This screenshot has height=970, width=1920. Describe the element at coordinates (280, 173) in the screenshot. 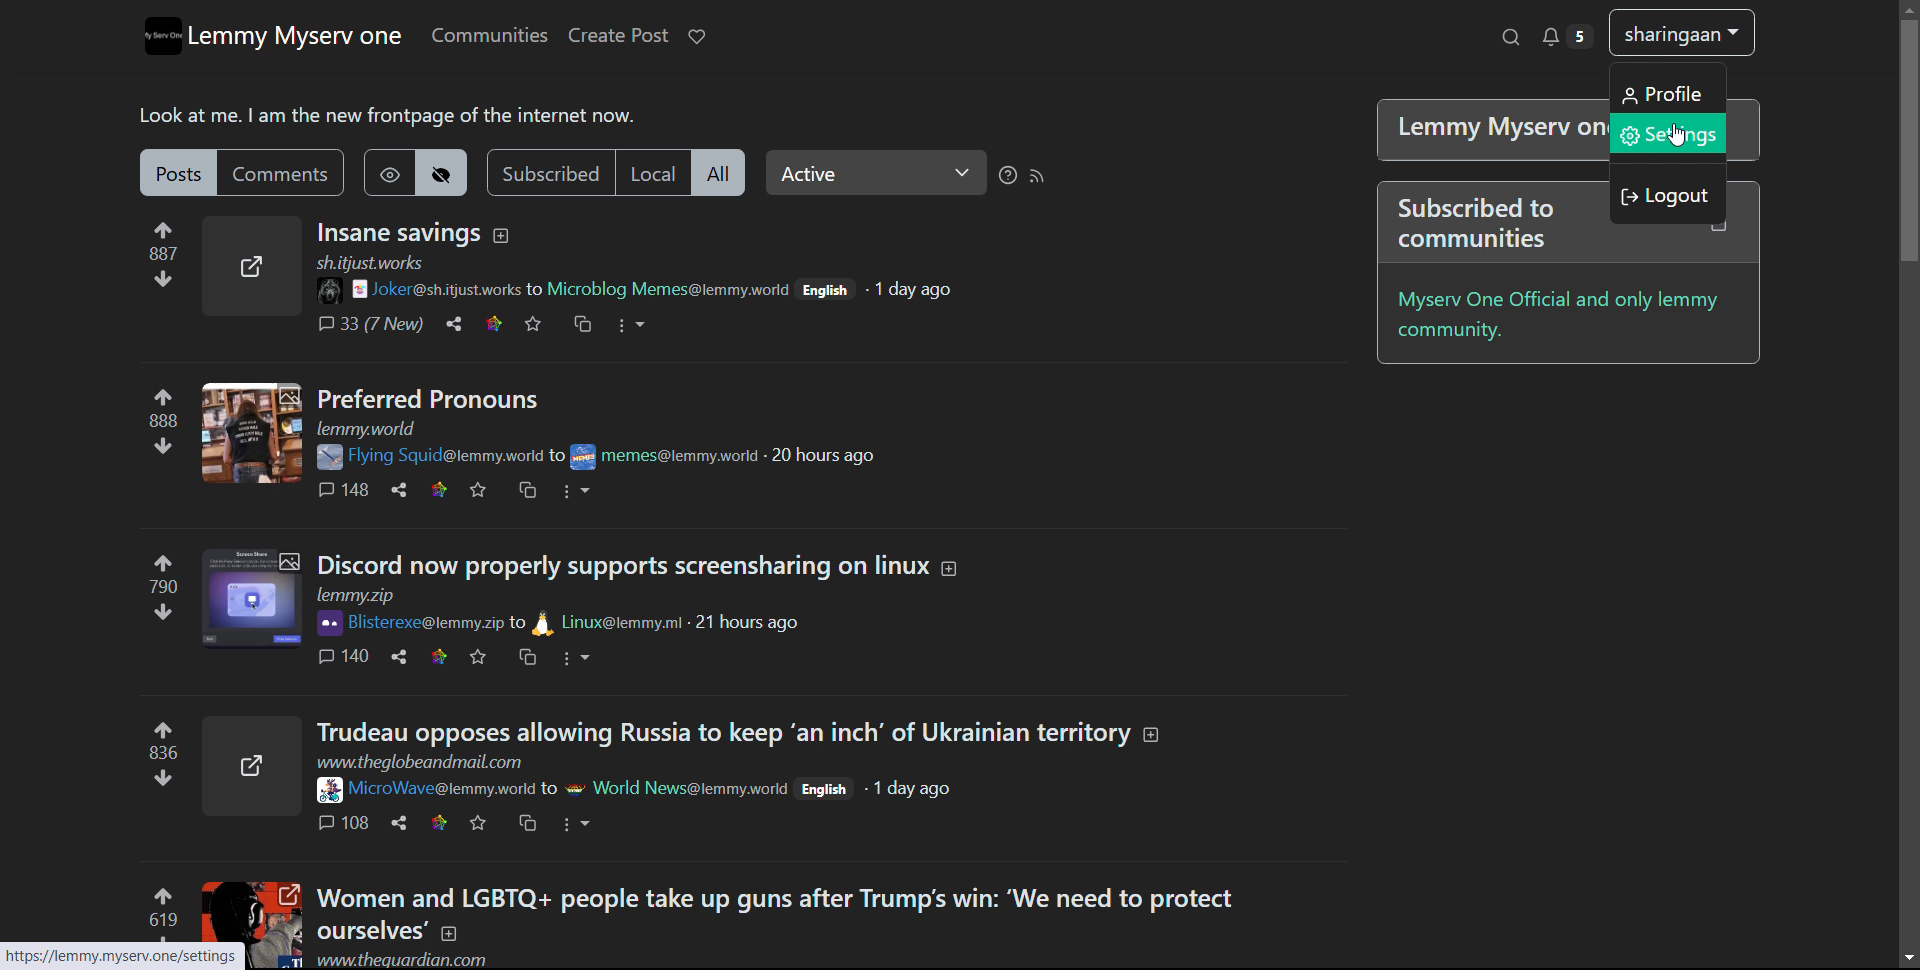

I see `comments` at that location.